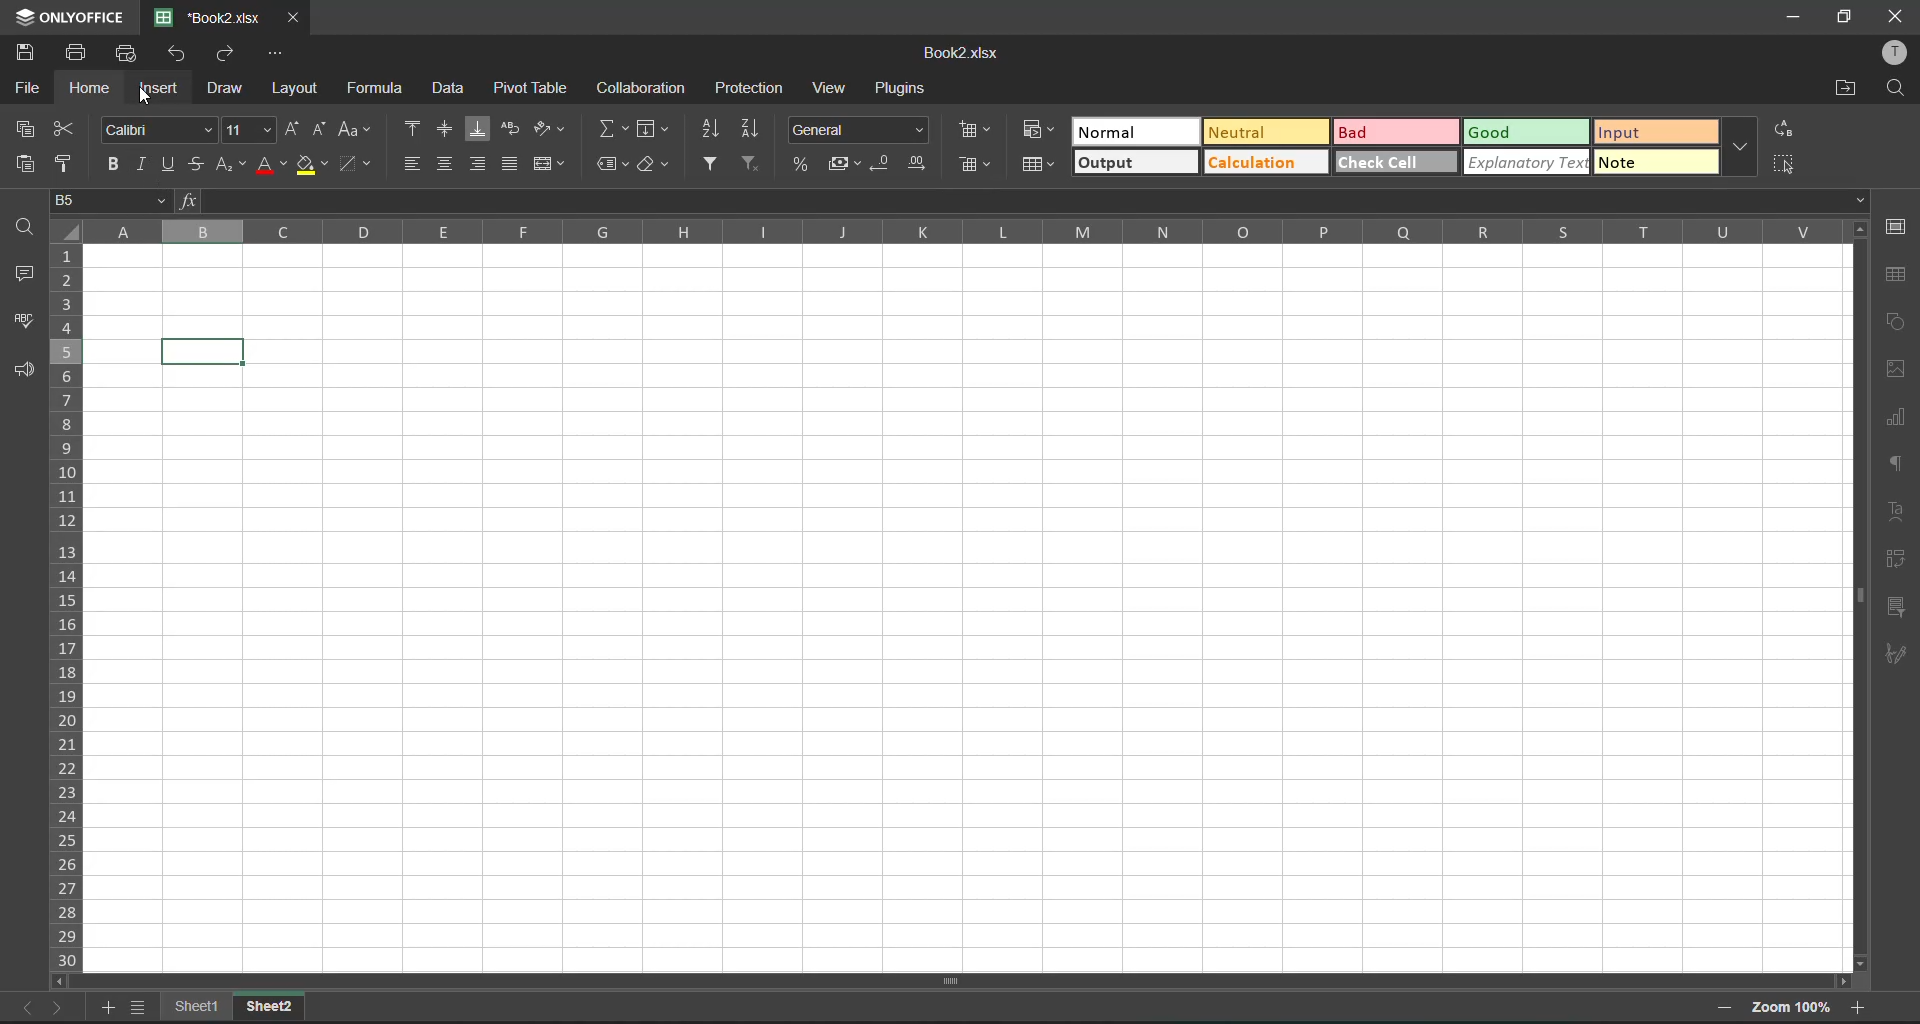 Image resolution: width=1920 pixels, height=1024 pixels. What do you see at coordinates (451, 89) in the screenshot?
I see `data` at bounding box center [451, 89].